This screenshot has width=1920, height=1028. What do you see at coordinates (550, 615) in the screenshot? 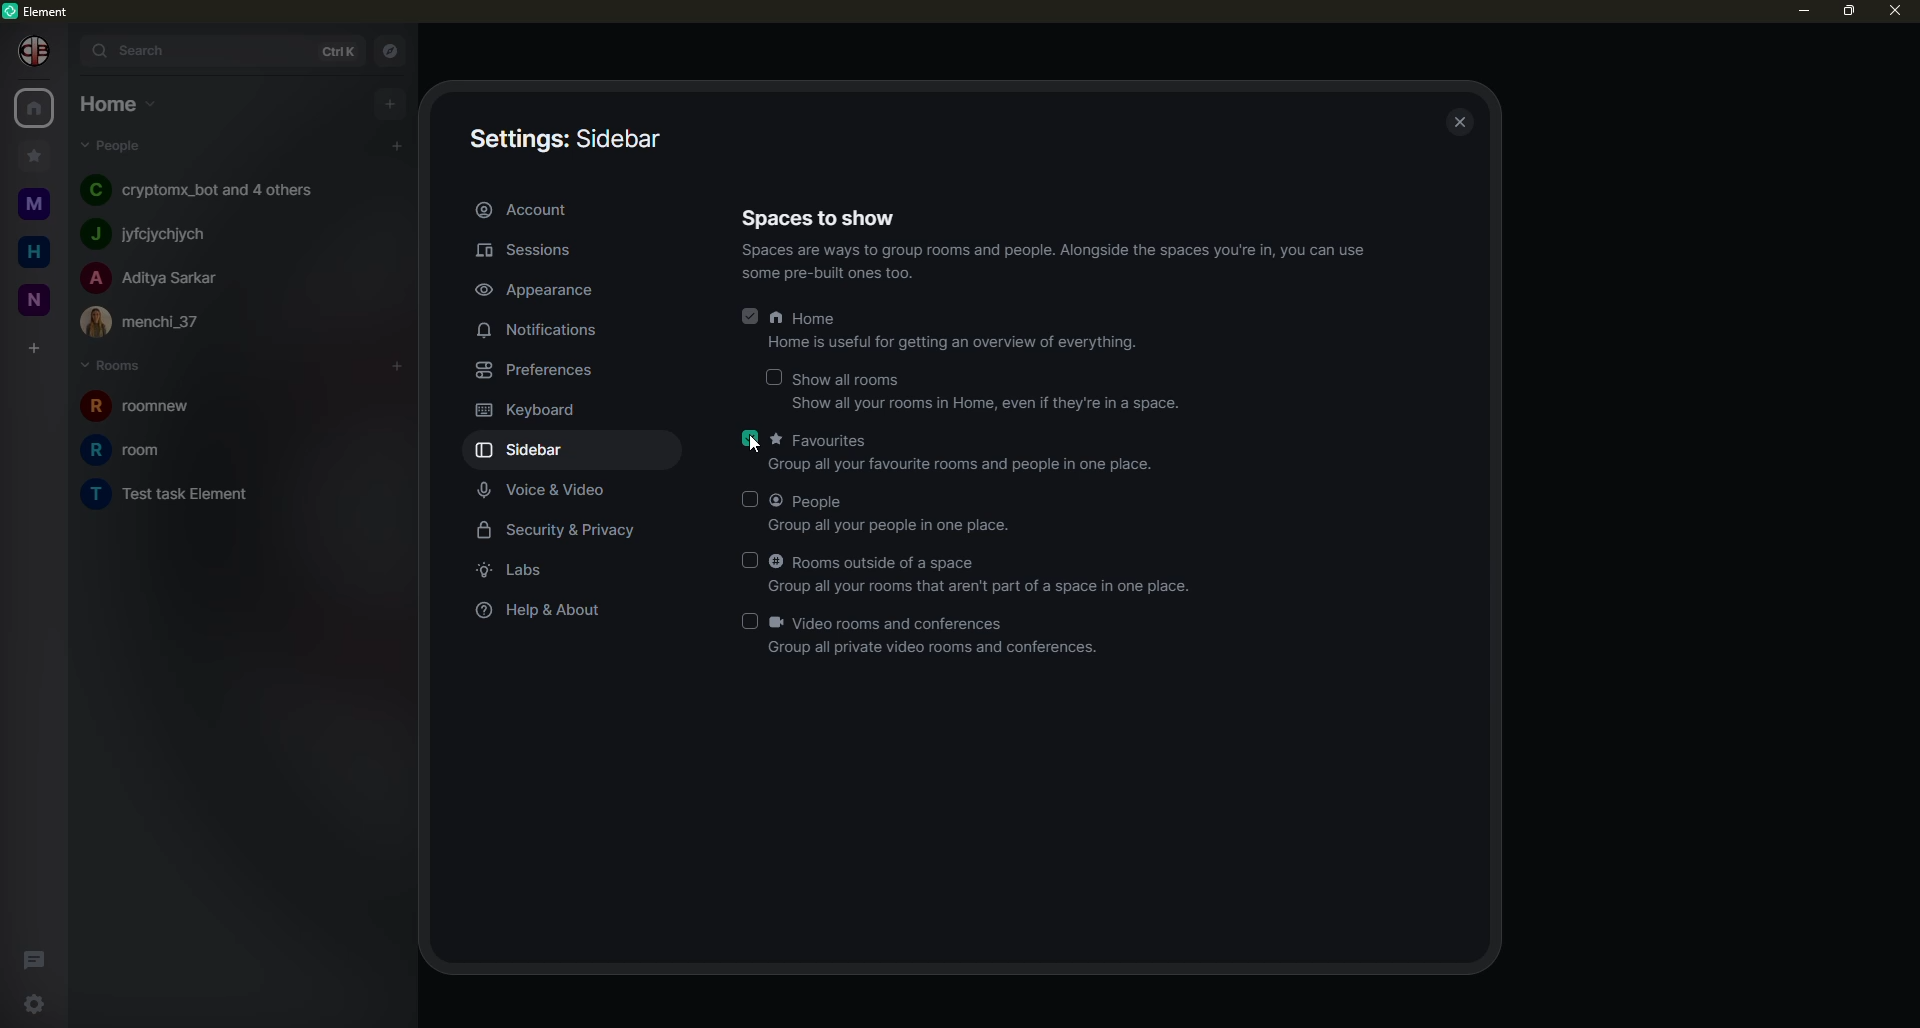
I see `help & about` at bounding box center [550, 615].